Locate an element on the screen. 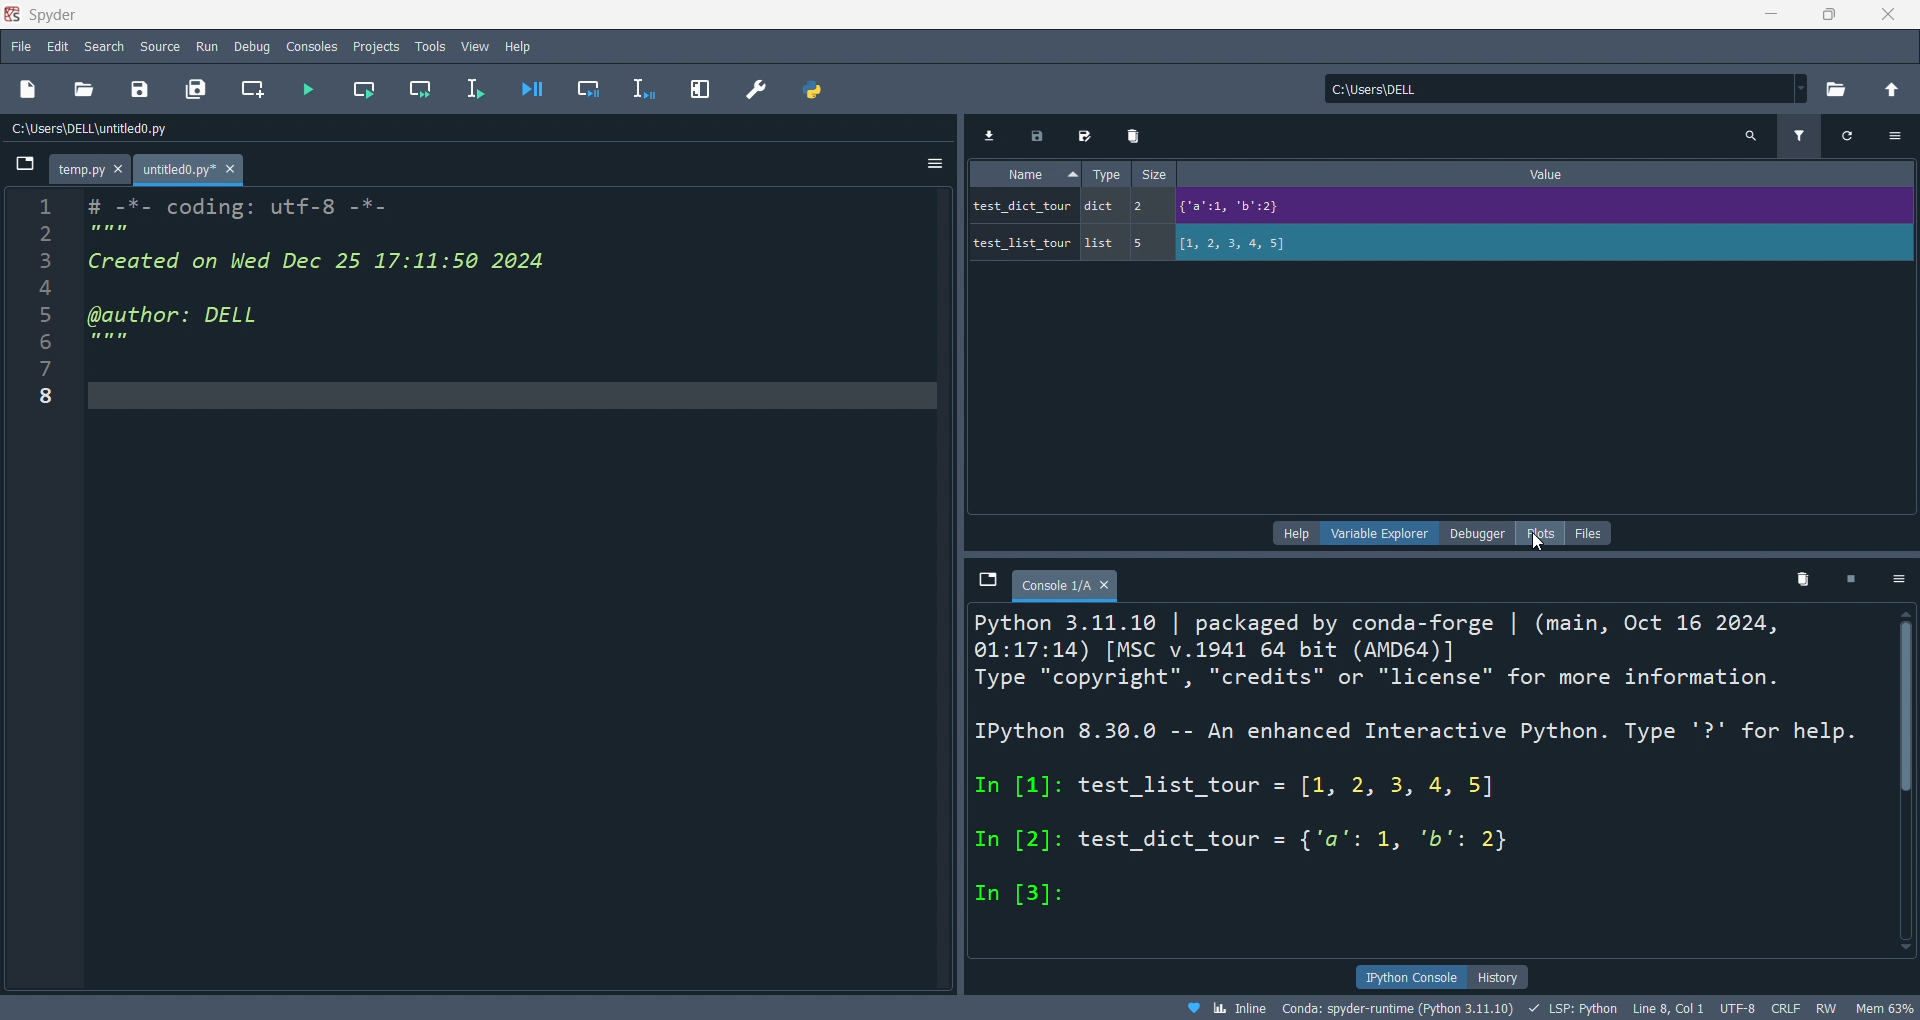 The image size is (1920, 1020). files is located at coordinates (1588, 532).